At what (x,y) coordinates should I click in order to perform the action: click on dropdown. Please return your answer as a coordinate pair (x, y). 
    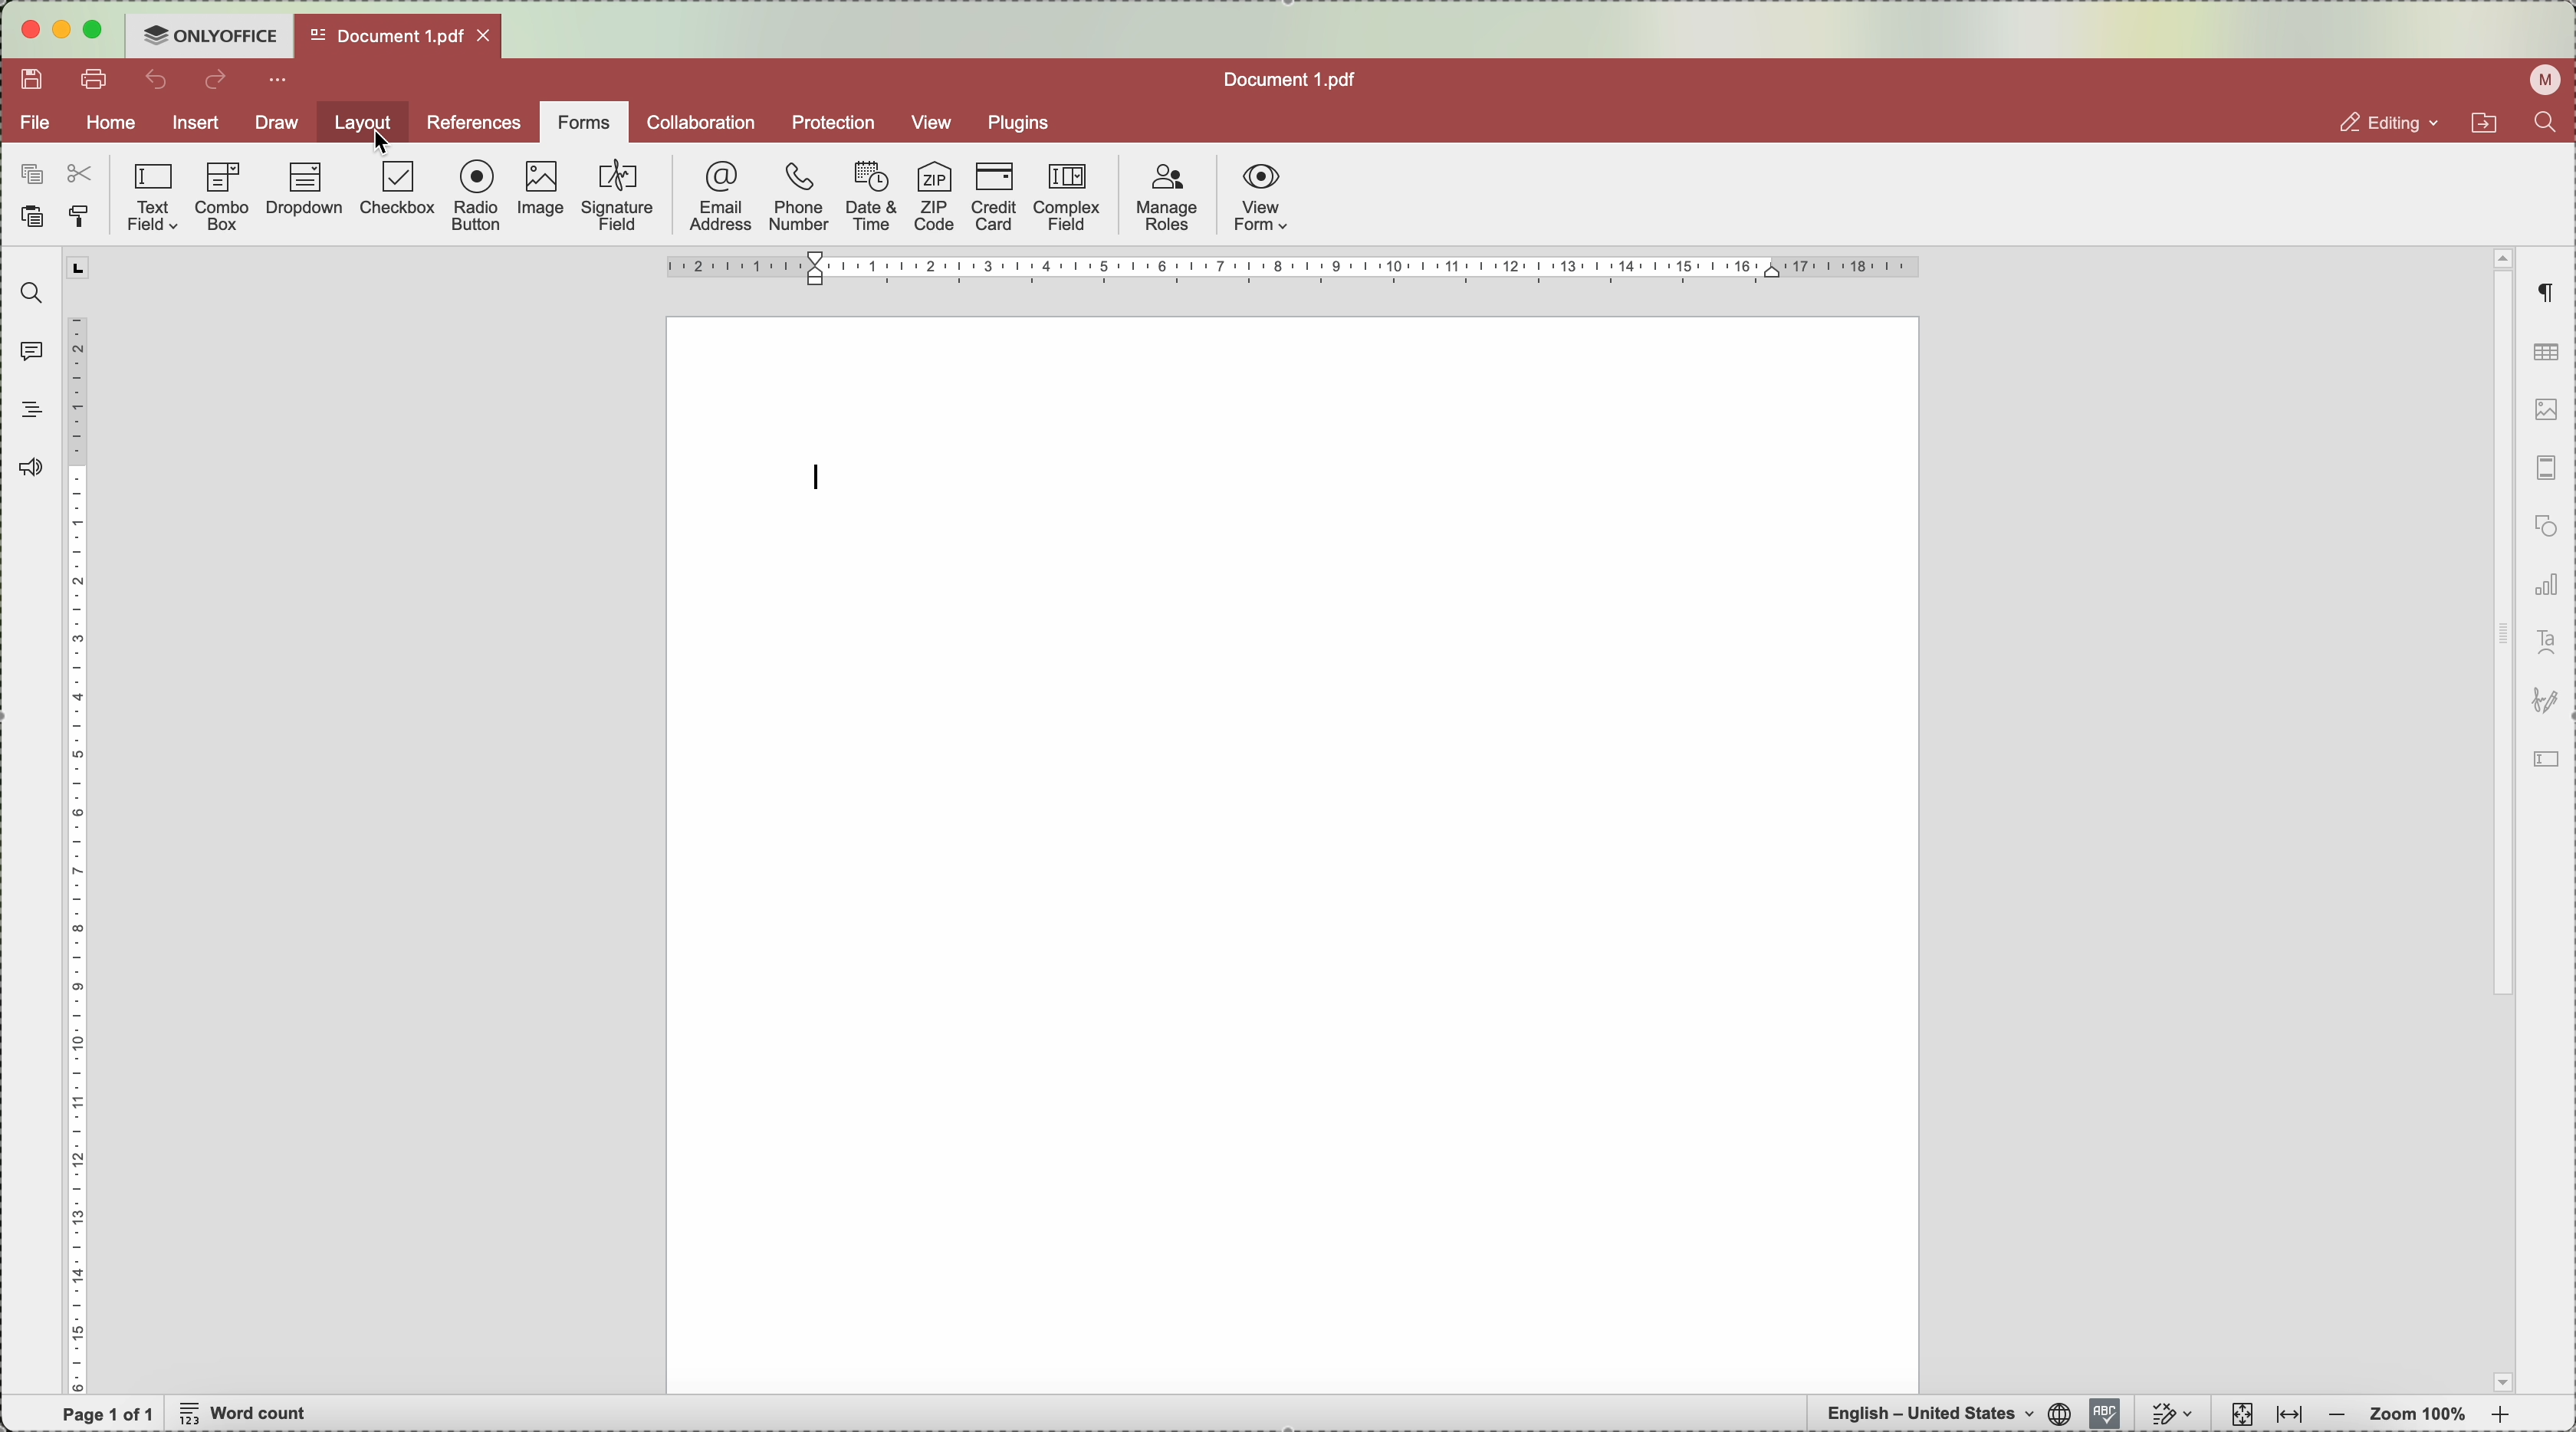
    Looking at the image, I should click on (303, 192).